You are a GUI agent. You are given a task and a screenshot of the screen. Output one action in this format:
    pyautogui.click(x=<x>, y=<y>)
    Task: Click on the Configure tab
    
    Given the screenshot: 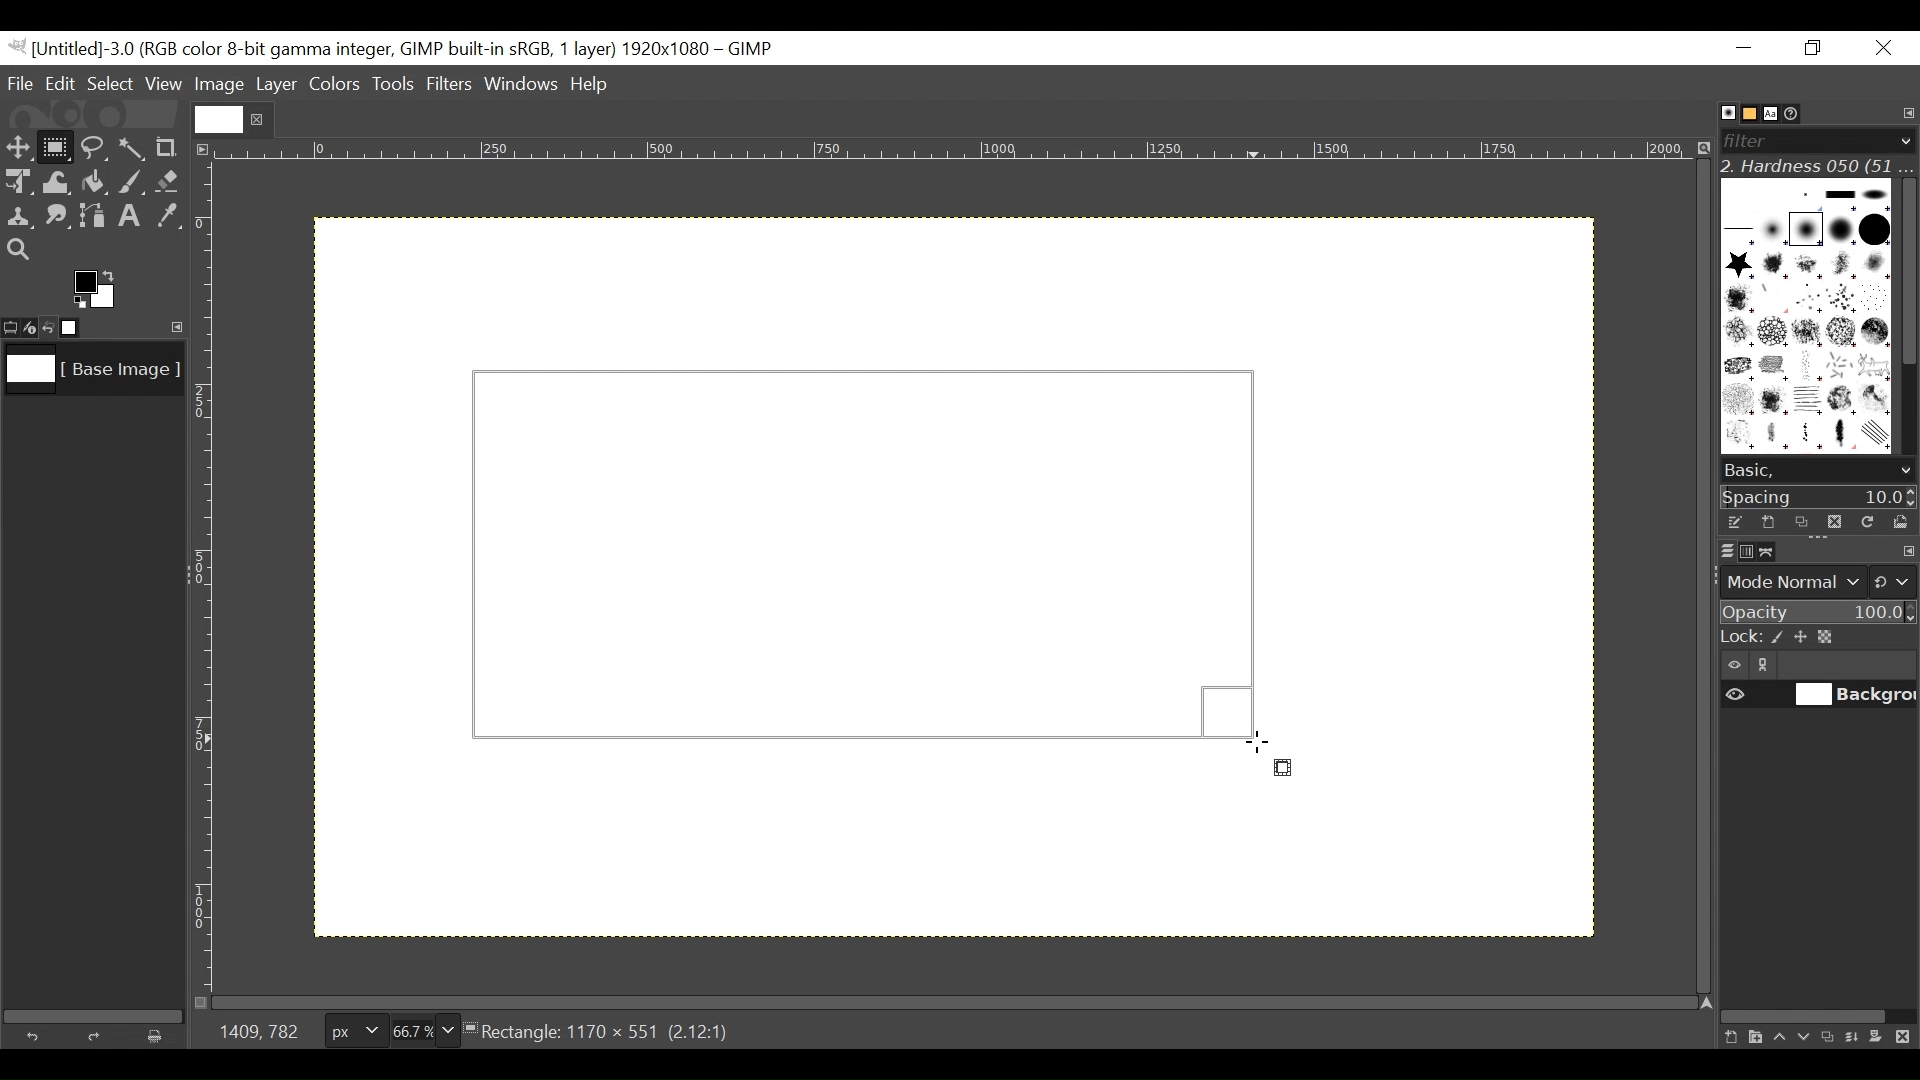 What is the action you would take?
    pyautogui.click(x=1906, y=114)
    